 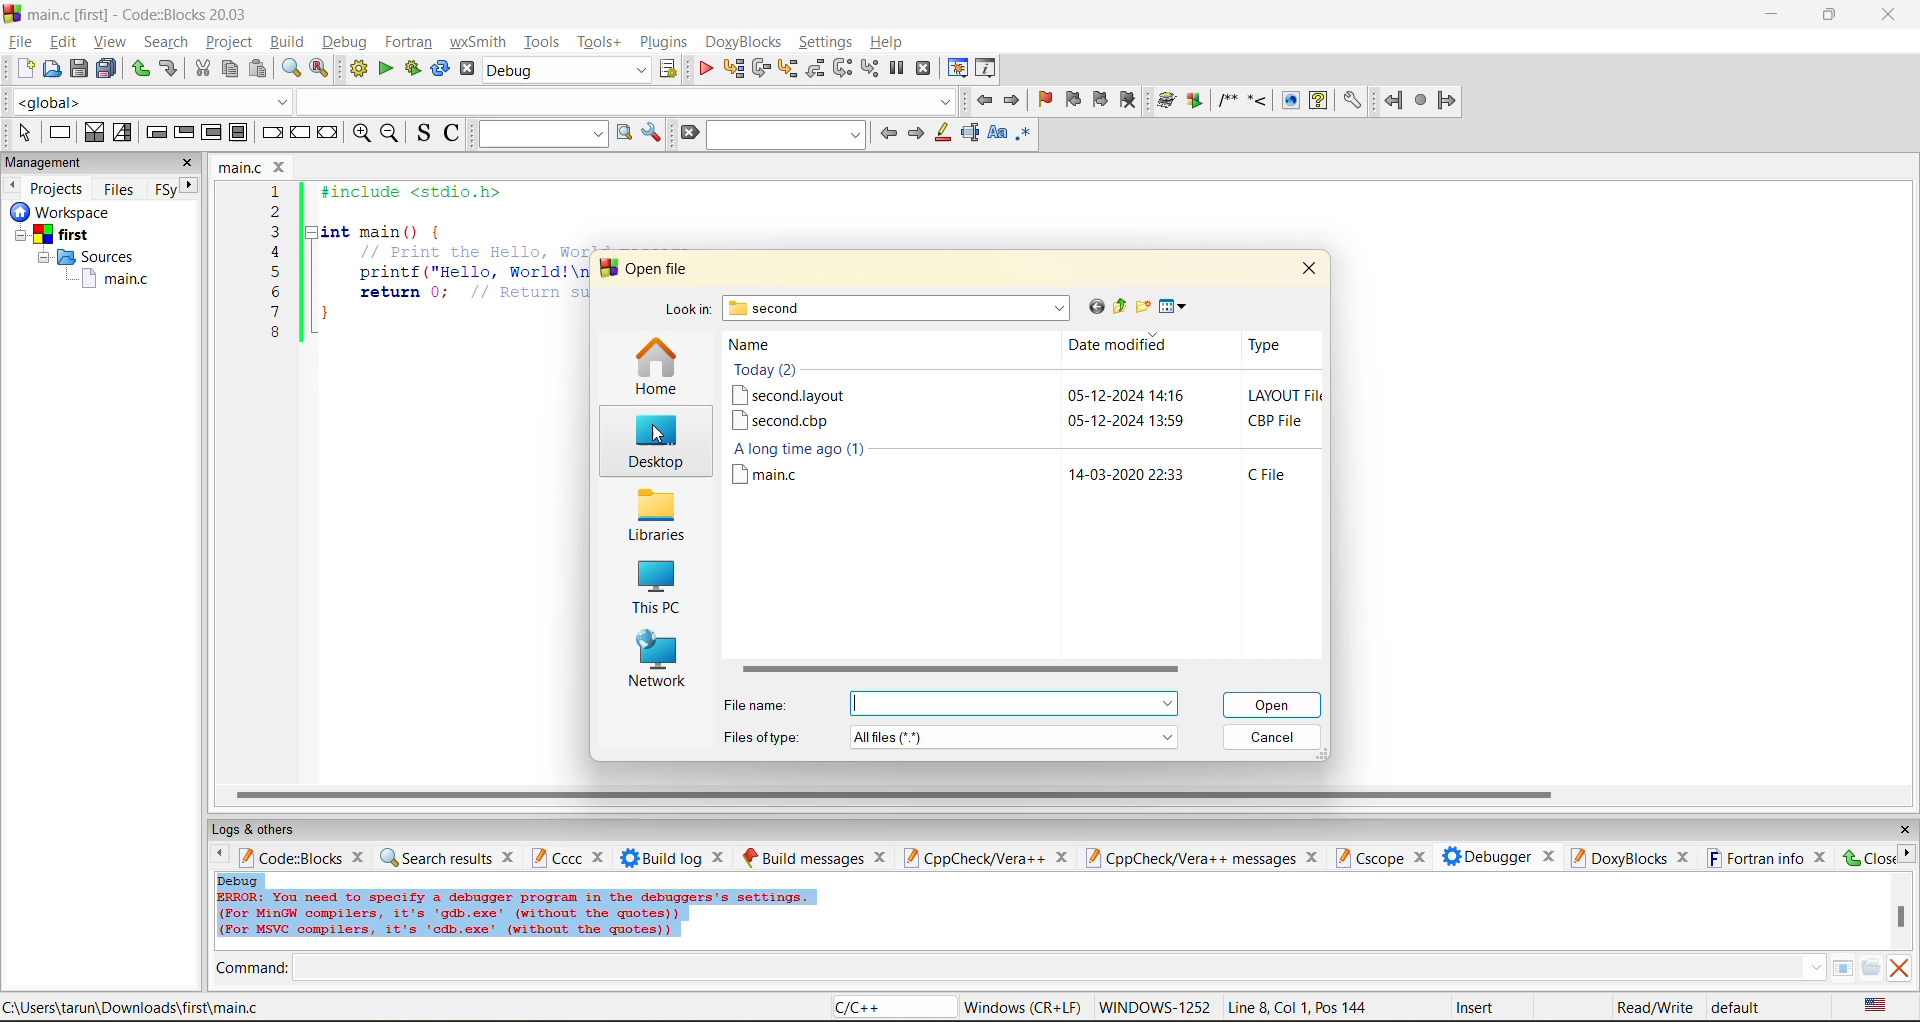 I want to click on home, so click(x=656, y=368).